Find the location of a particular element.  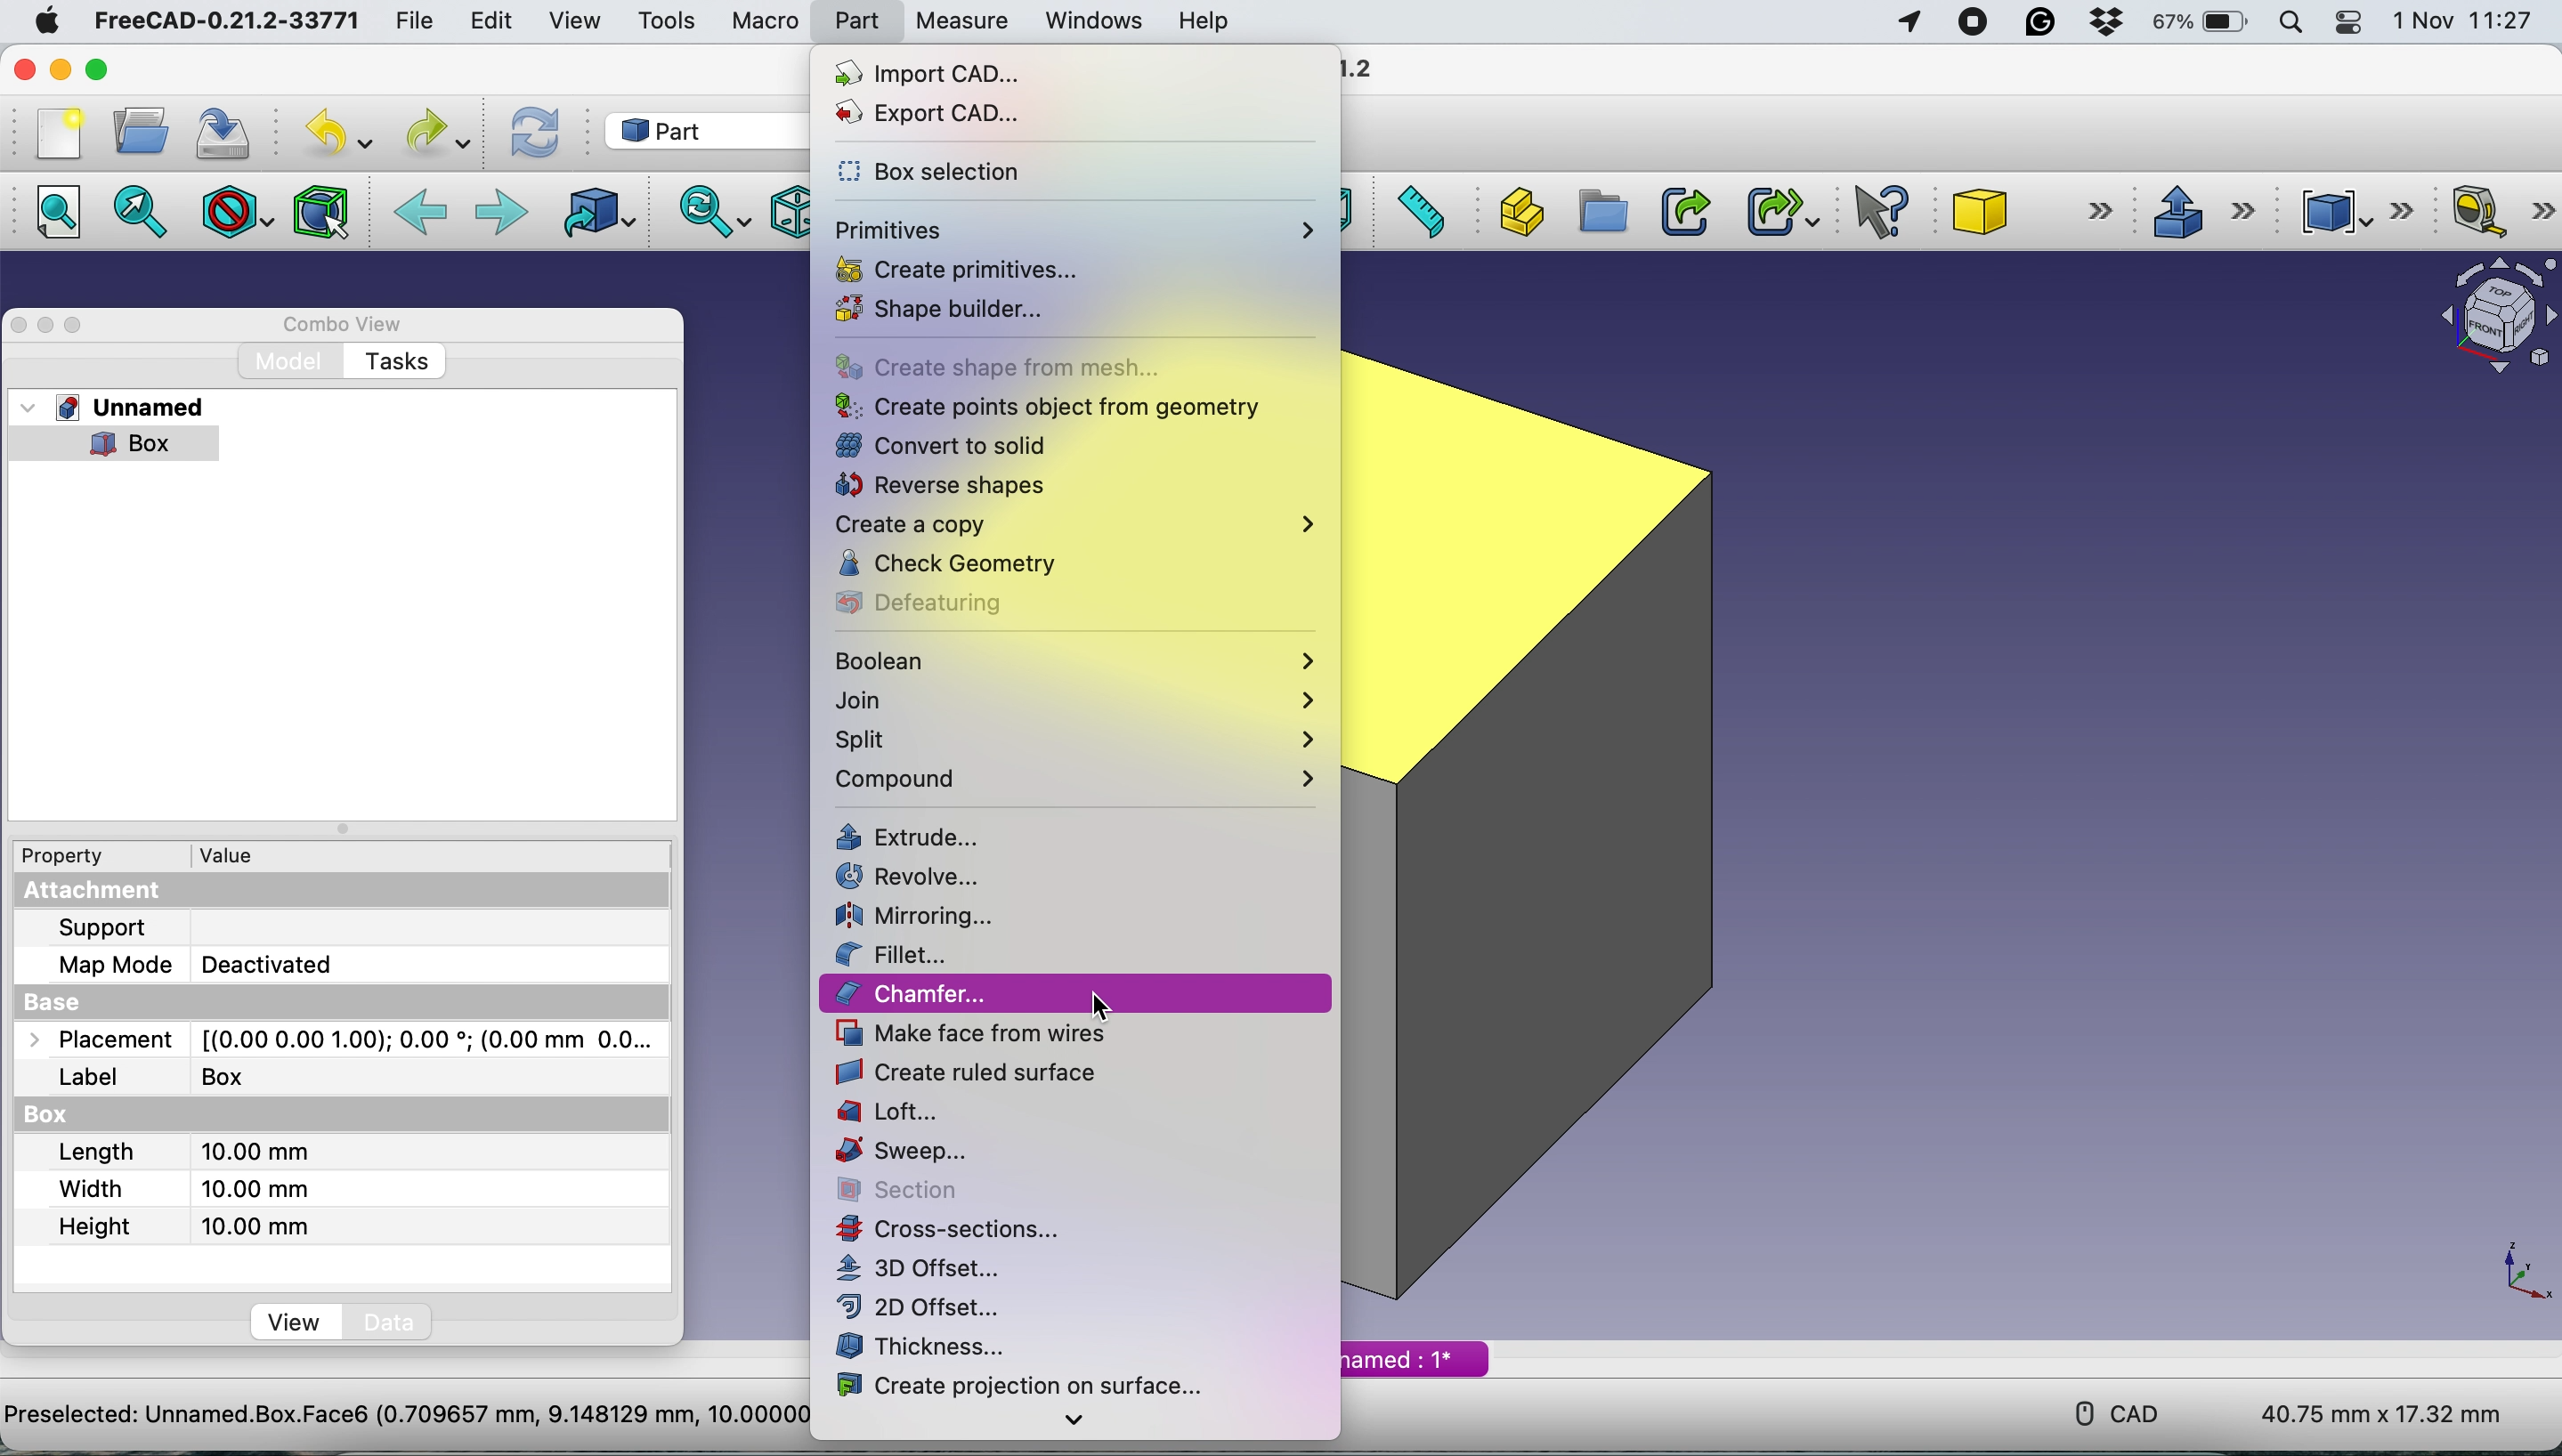

macro is located at coordinates (763, 22).